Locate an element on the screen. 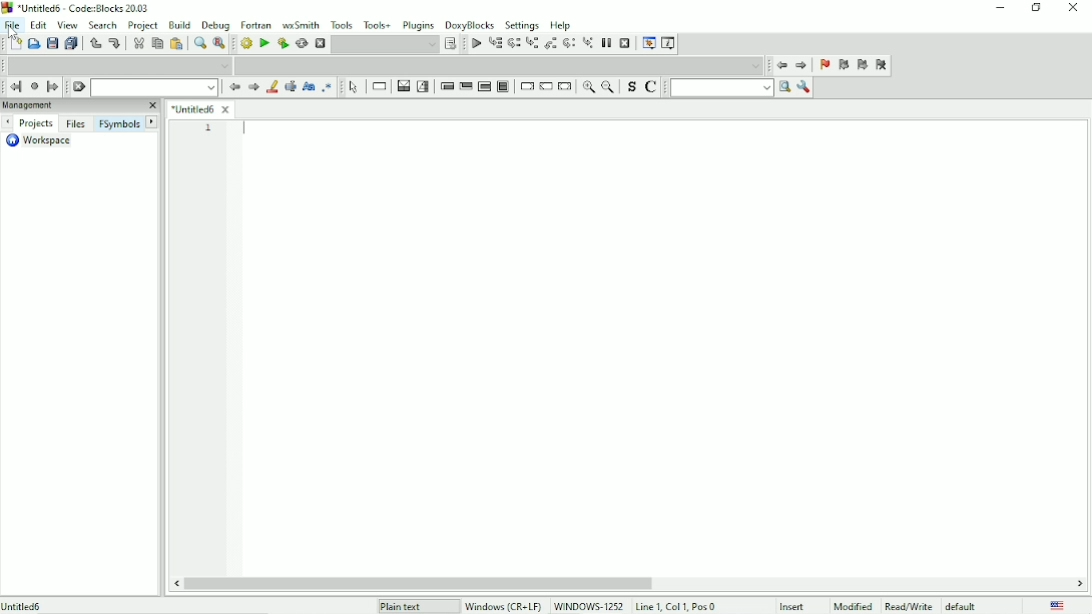  Run is located at coordinates (263, 43).